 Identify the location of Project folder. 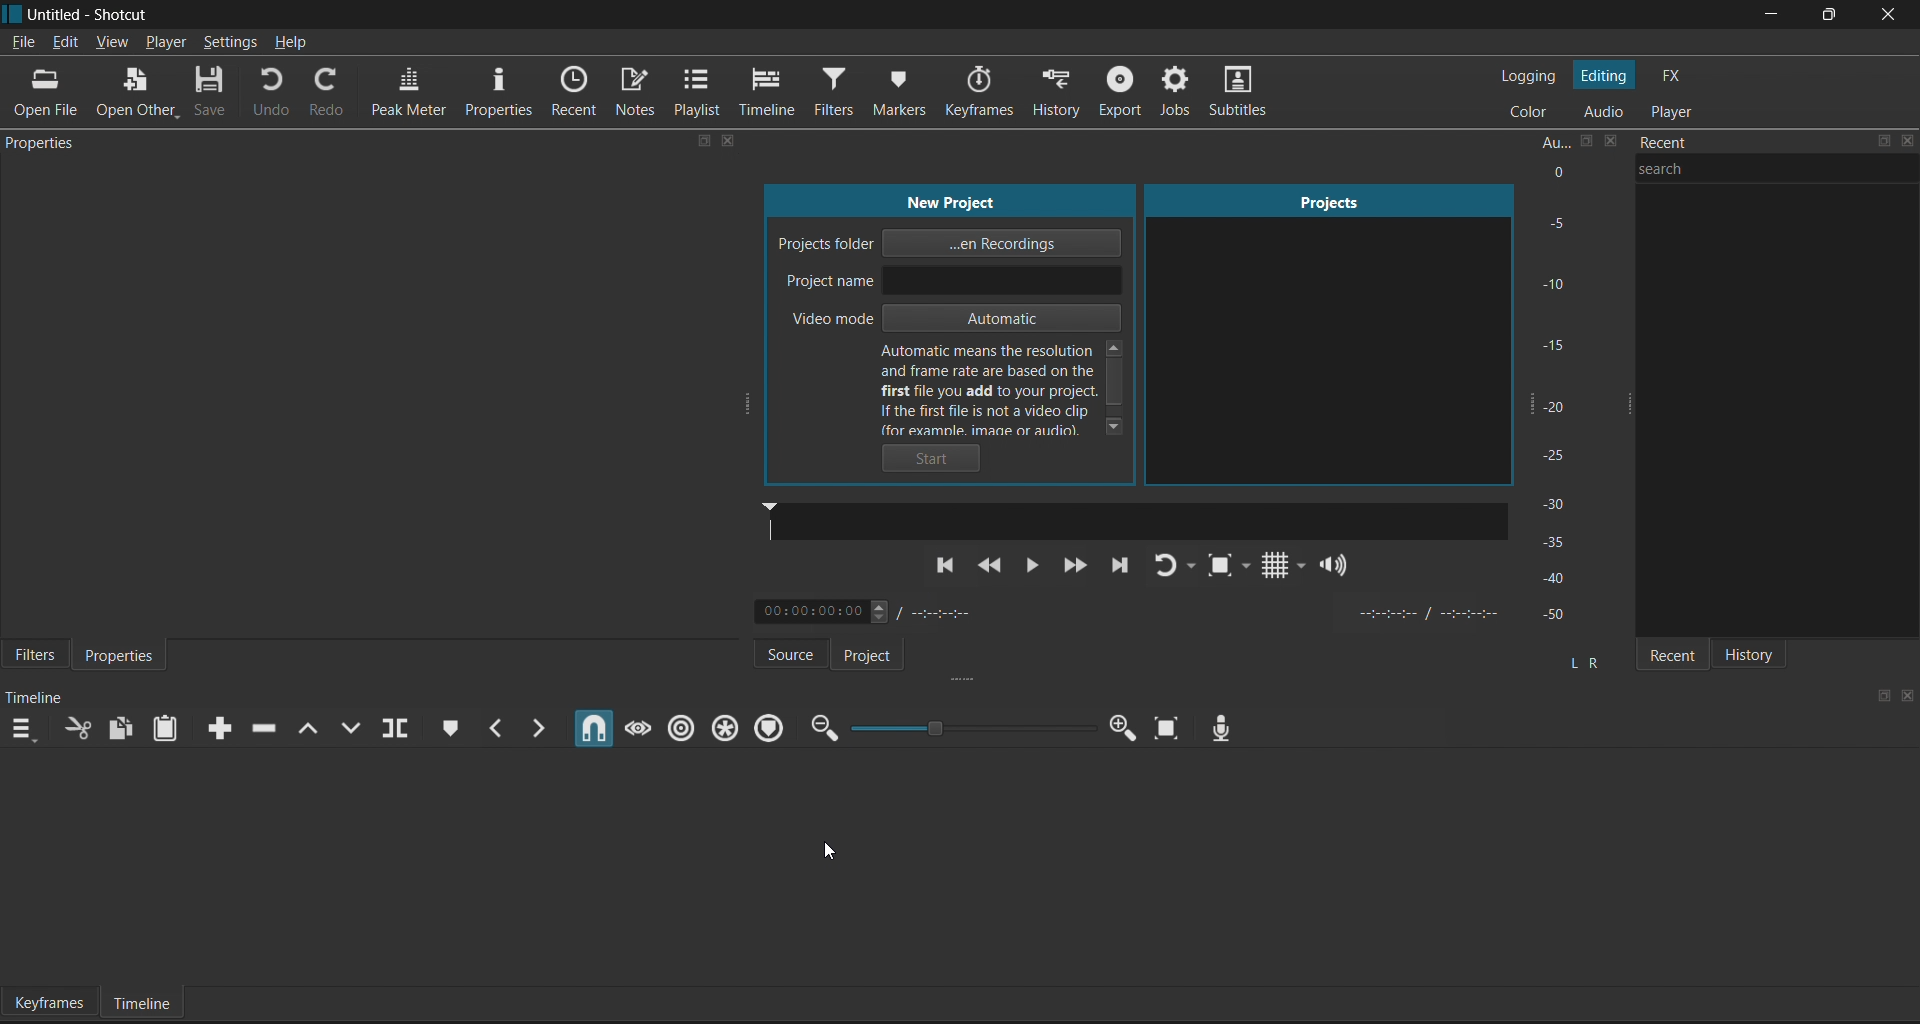
(959, 244).